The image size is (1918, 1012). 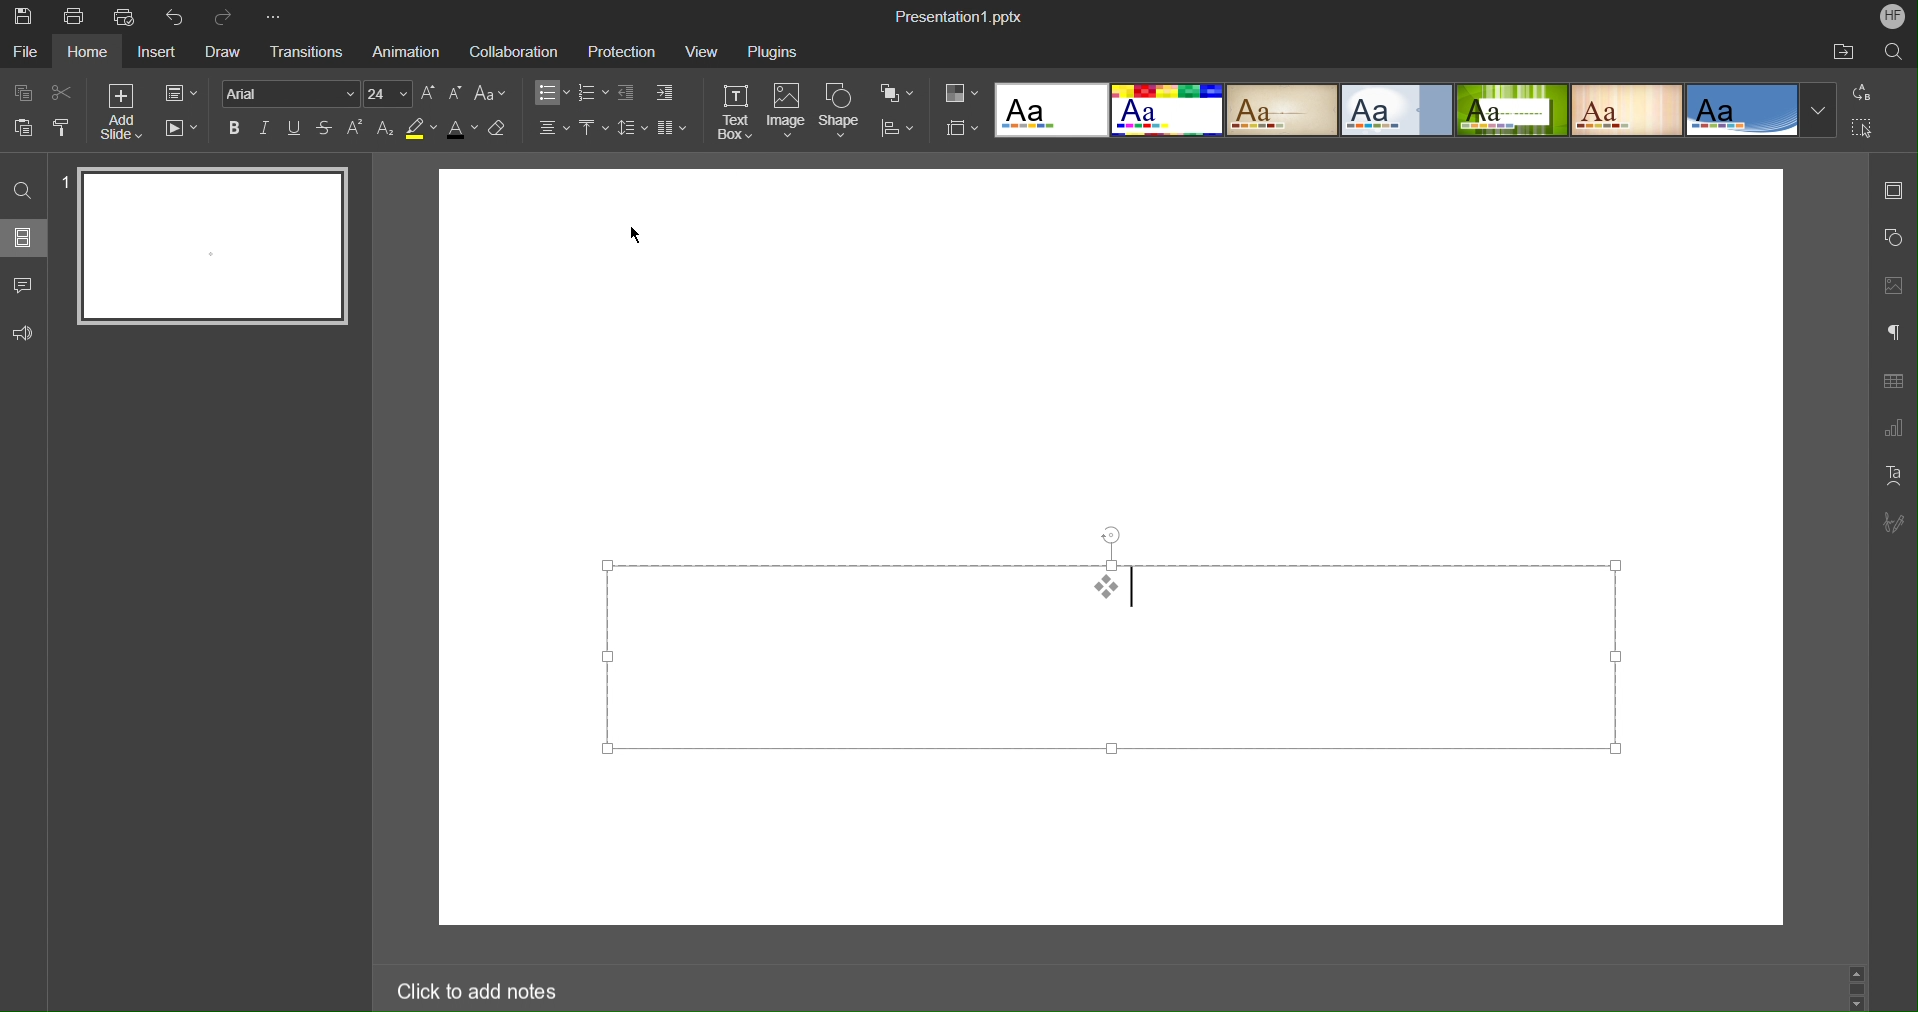 I want to click on Slides, so click(x=25, y=240).